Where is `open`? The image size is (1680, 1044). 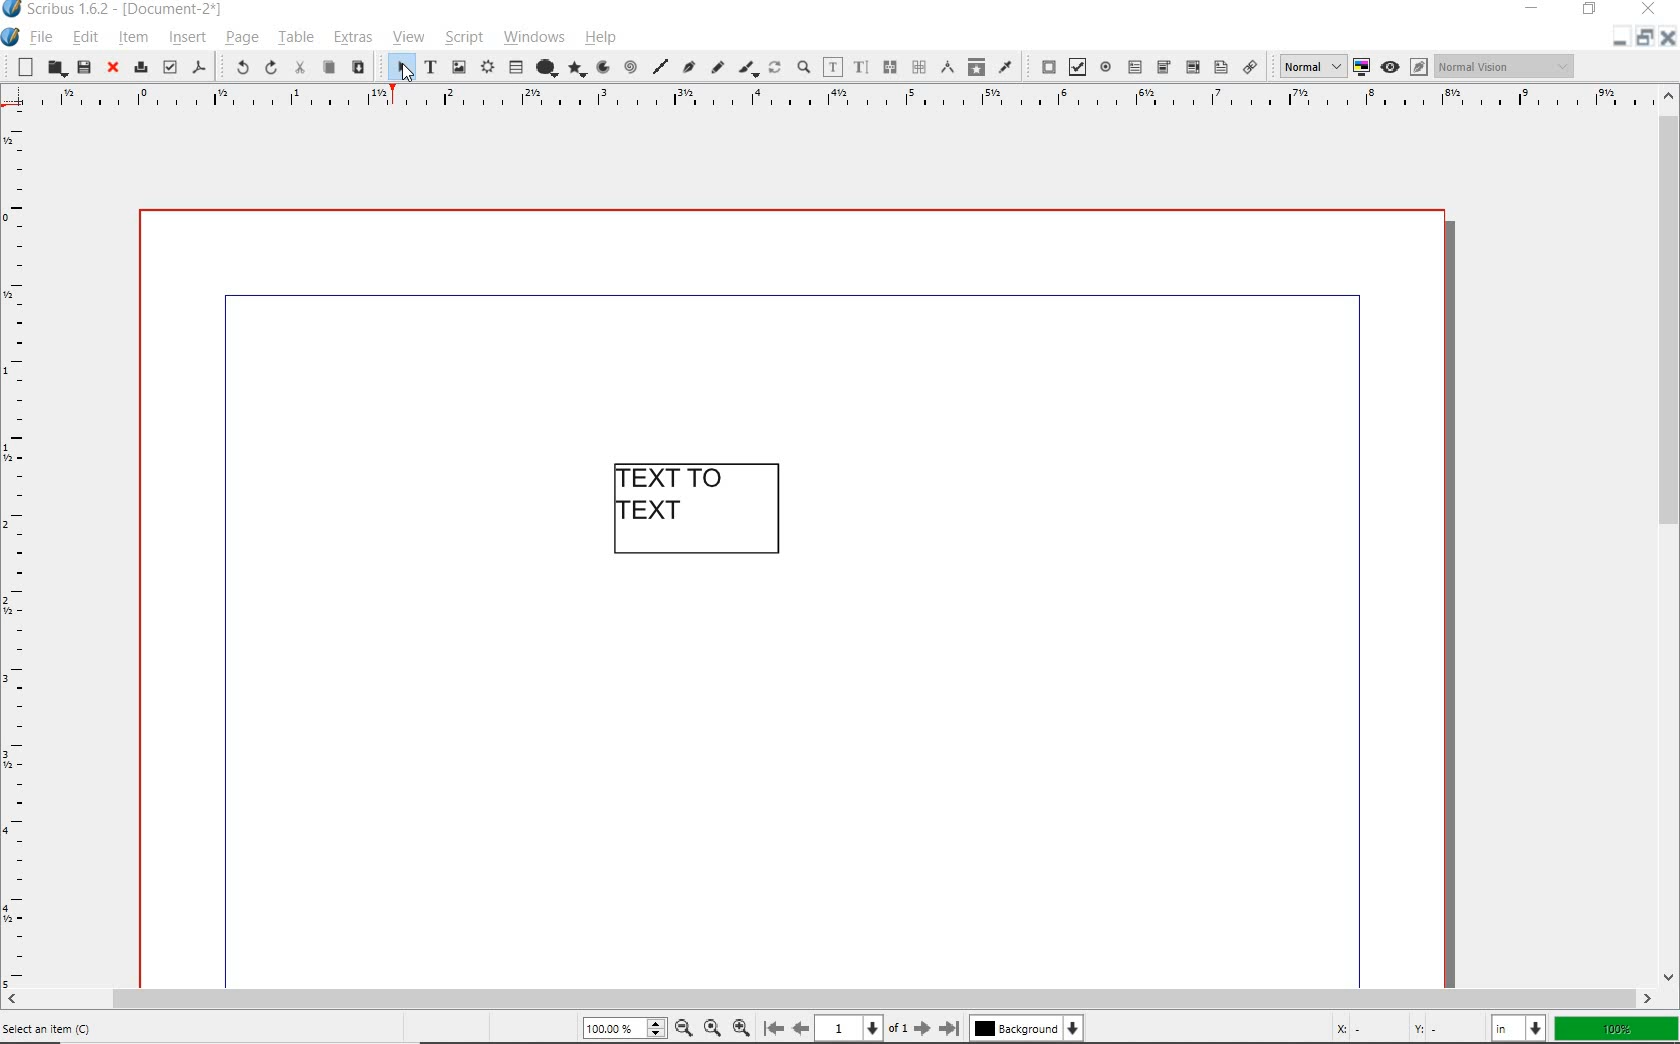
open is located at coordinates (56, 68).